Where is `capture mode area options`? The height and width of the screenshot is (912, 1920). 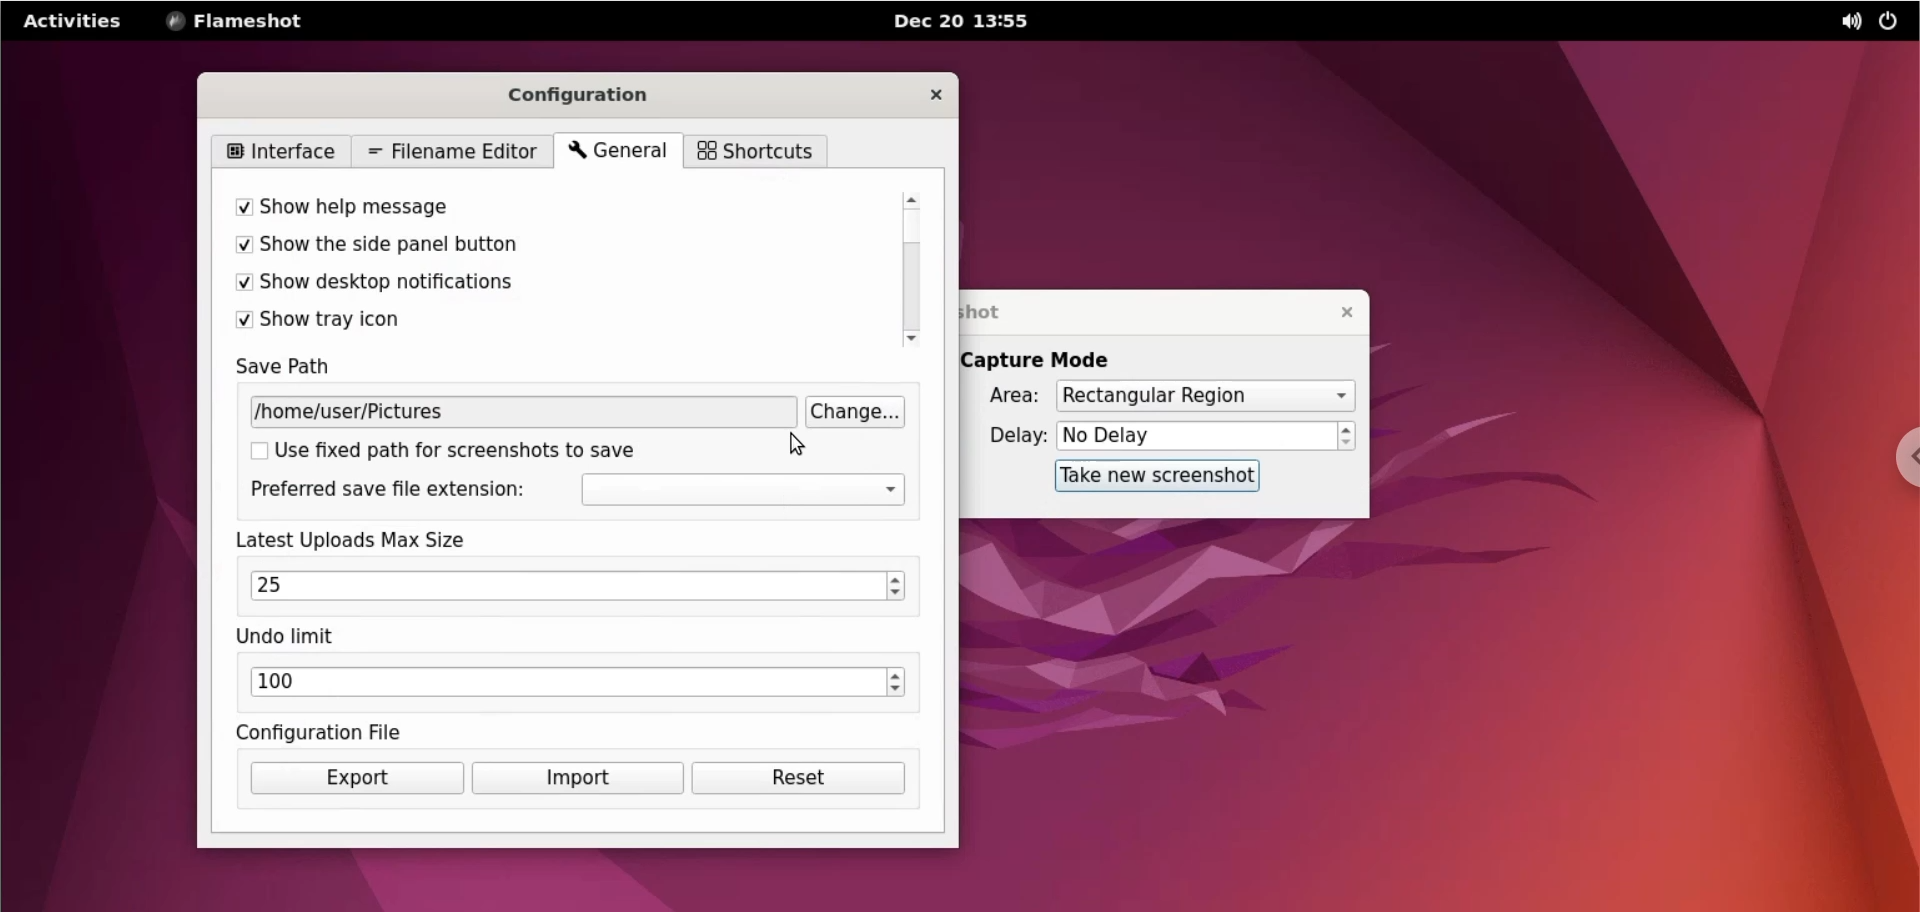
capture mode area options is located at coordinates (1204, 397).